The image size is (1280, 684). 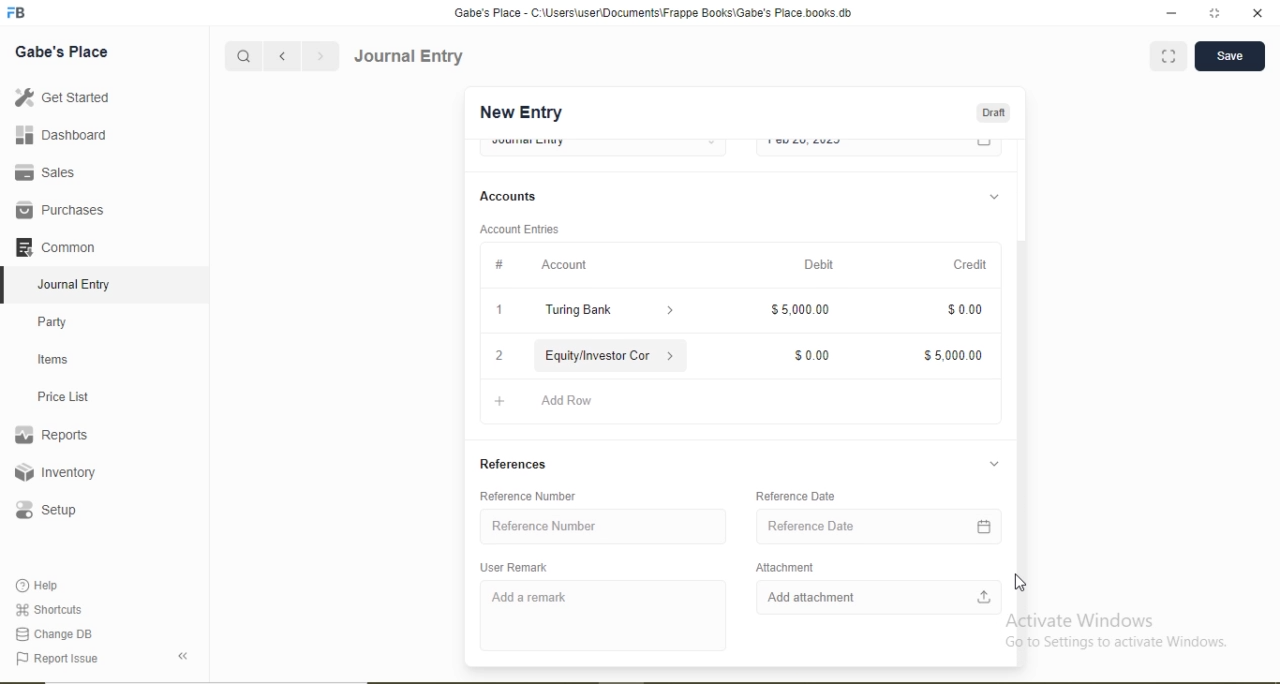 I want to click on Dropdown, so click(x=671, y=312).